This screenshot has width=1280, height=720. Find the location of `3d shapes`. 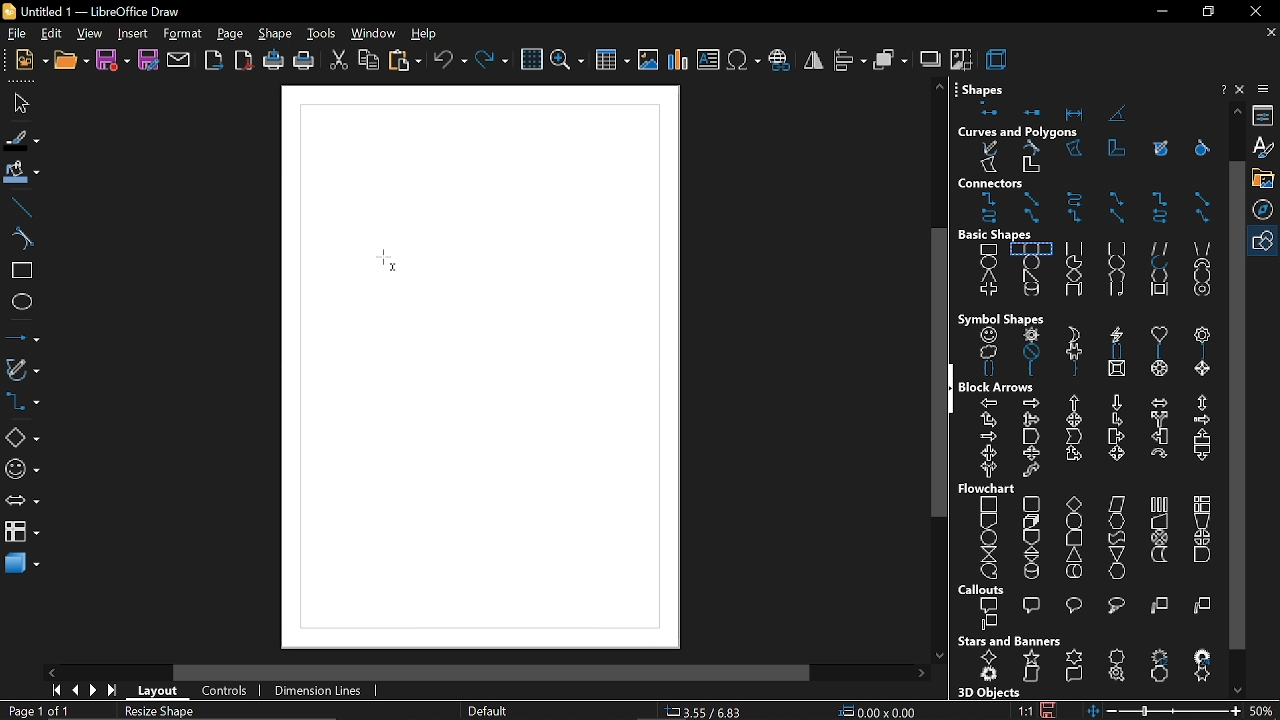

3d shapes is located at coordinates (20, 565).